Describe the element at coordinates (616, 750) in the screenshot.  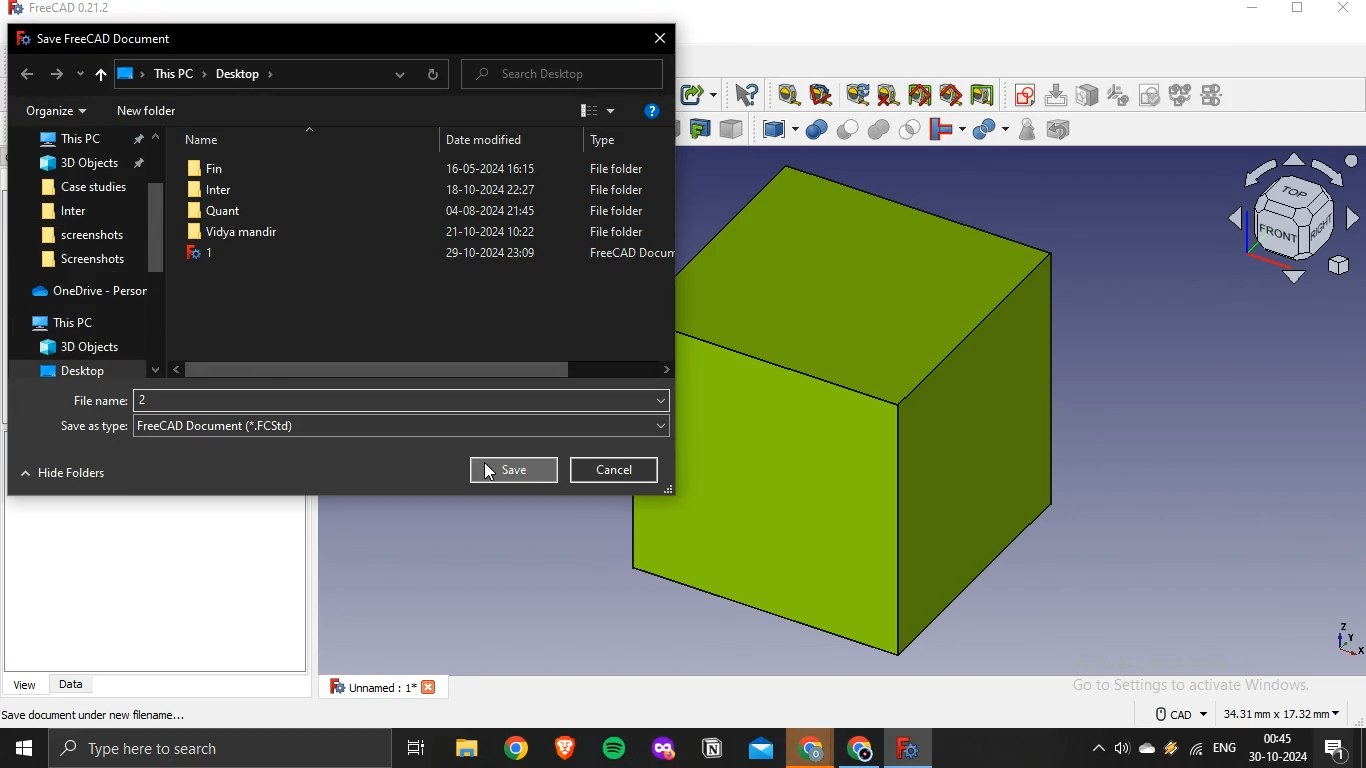
I see `spotify` at that location.